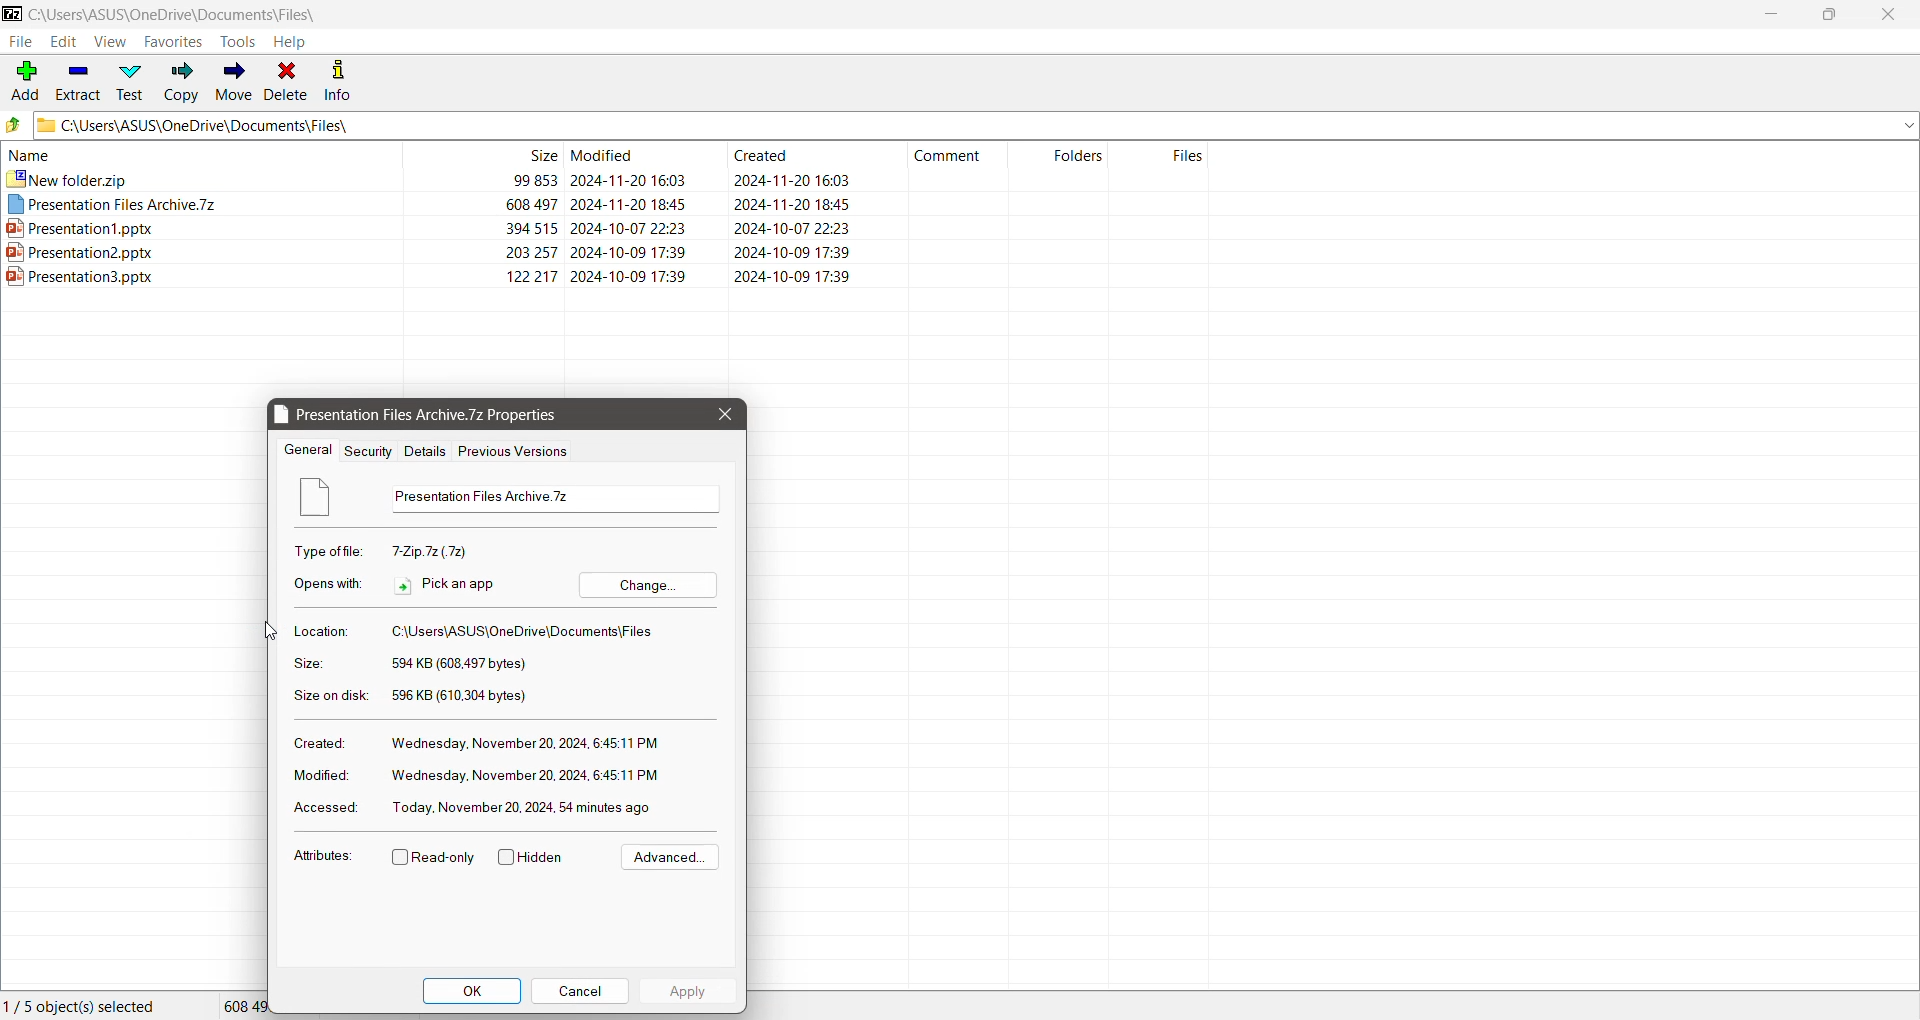 This screenshot has width=1920, height=1020. I want to click on Edit, so click(62, 41).